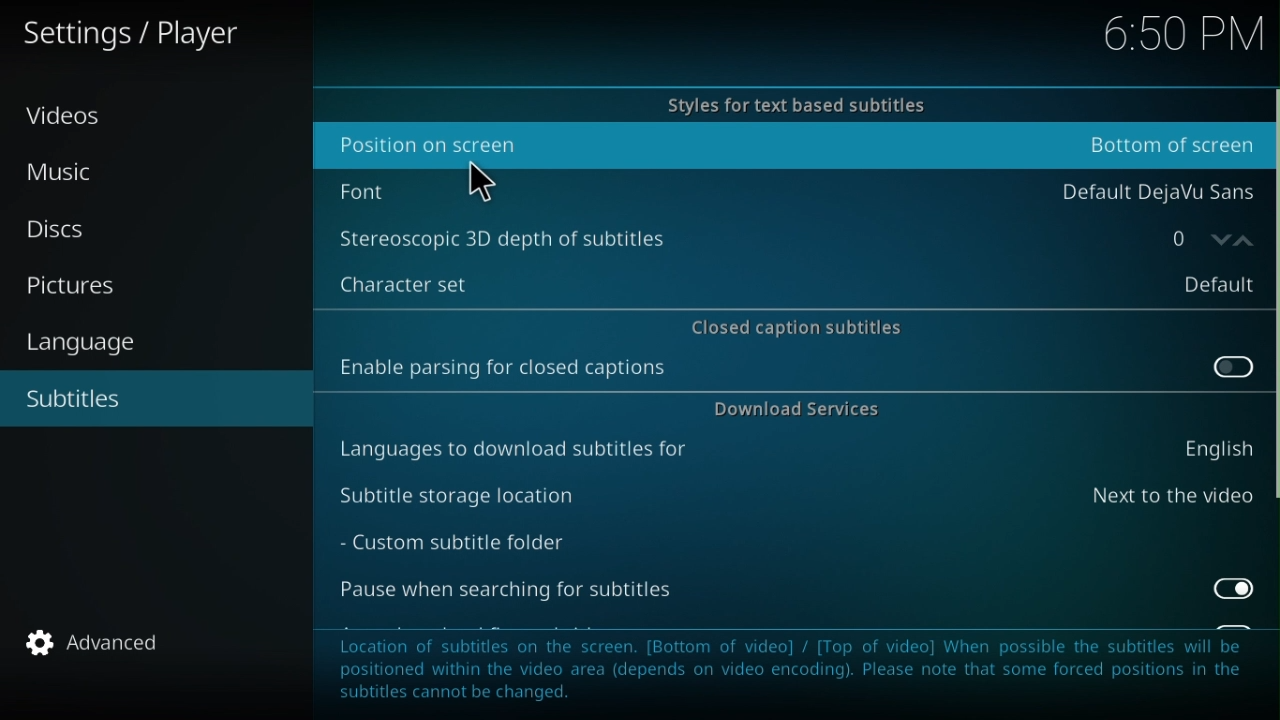  What do you see at coordinates (794, 324) in the screenshot?
I see `Closed caption subtitles` at bounding box center [794, 324].